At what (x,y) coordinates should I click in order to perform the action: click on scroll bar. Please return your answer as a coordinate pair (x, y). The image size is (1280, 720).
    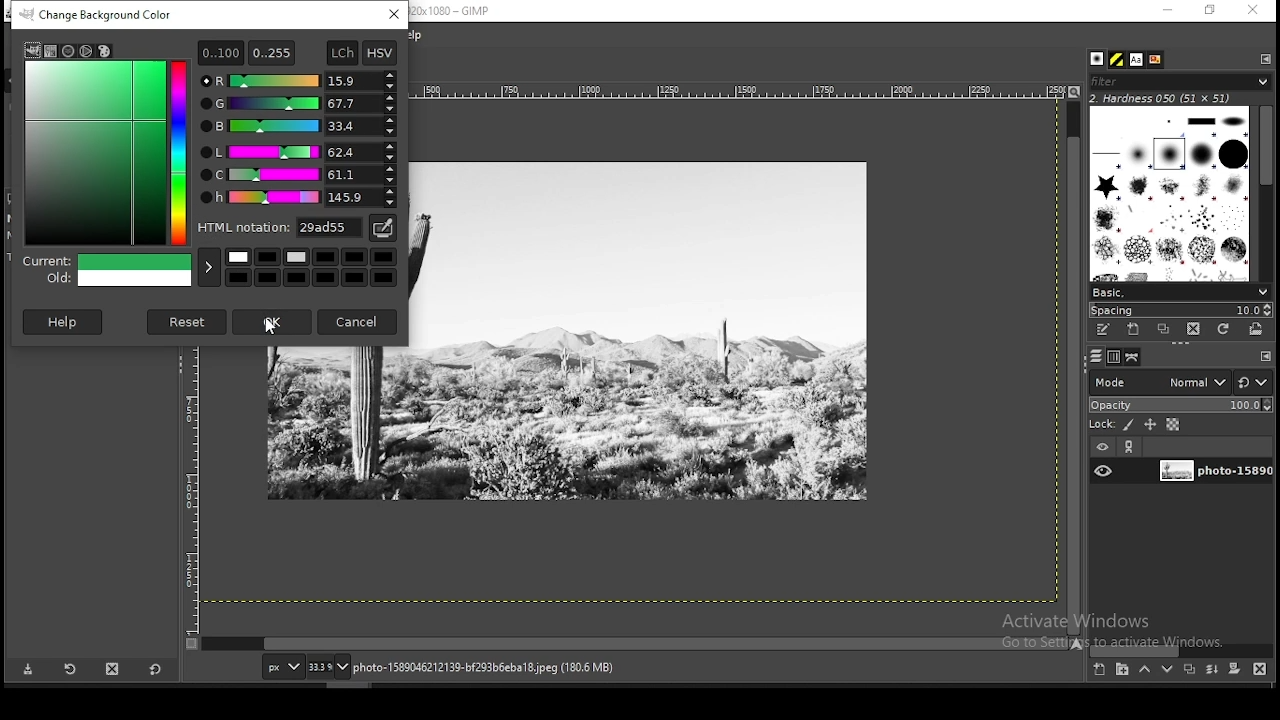
    Looking at the image, I should click on (636, 644).